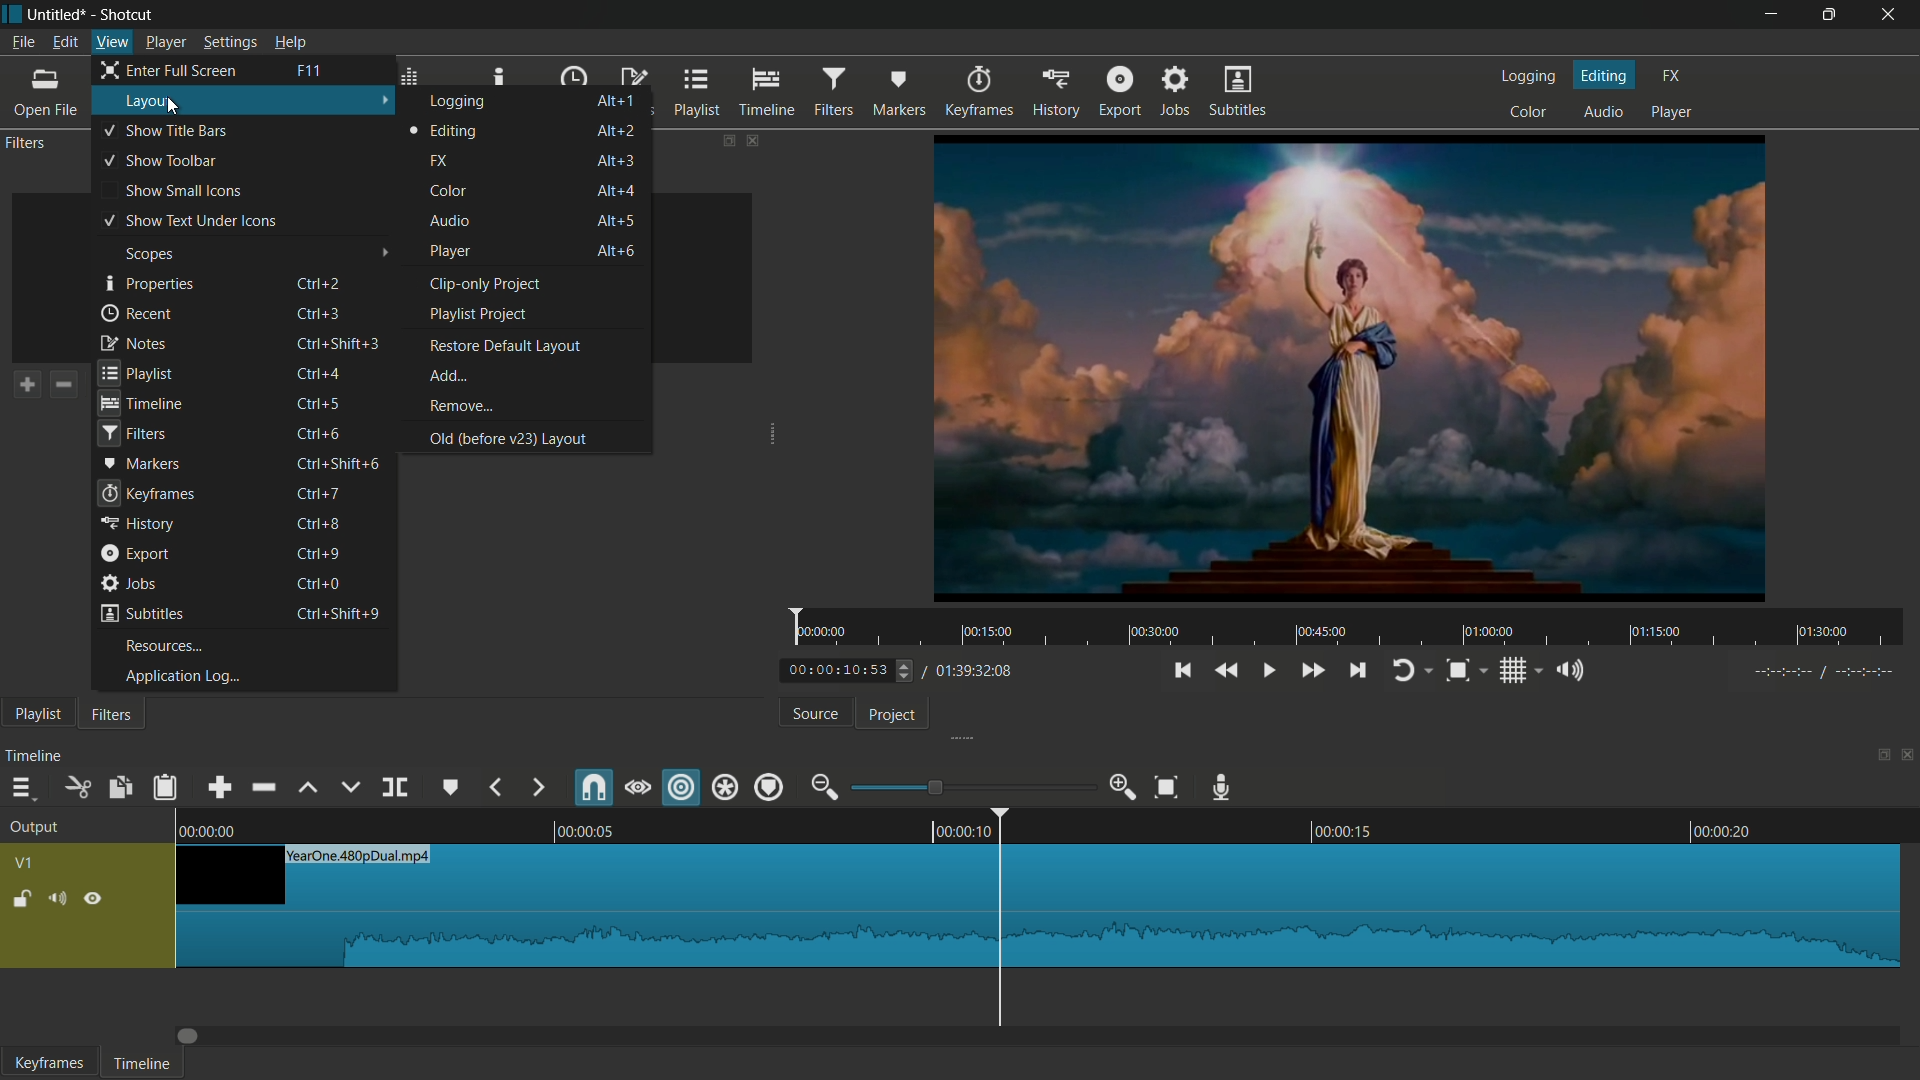 The width and height of the screenshot is (1920, 1080). I want to click on keyframes, so click(146, 493).